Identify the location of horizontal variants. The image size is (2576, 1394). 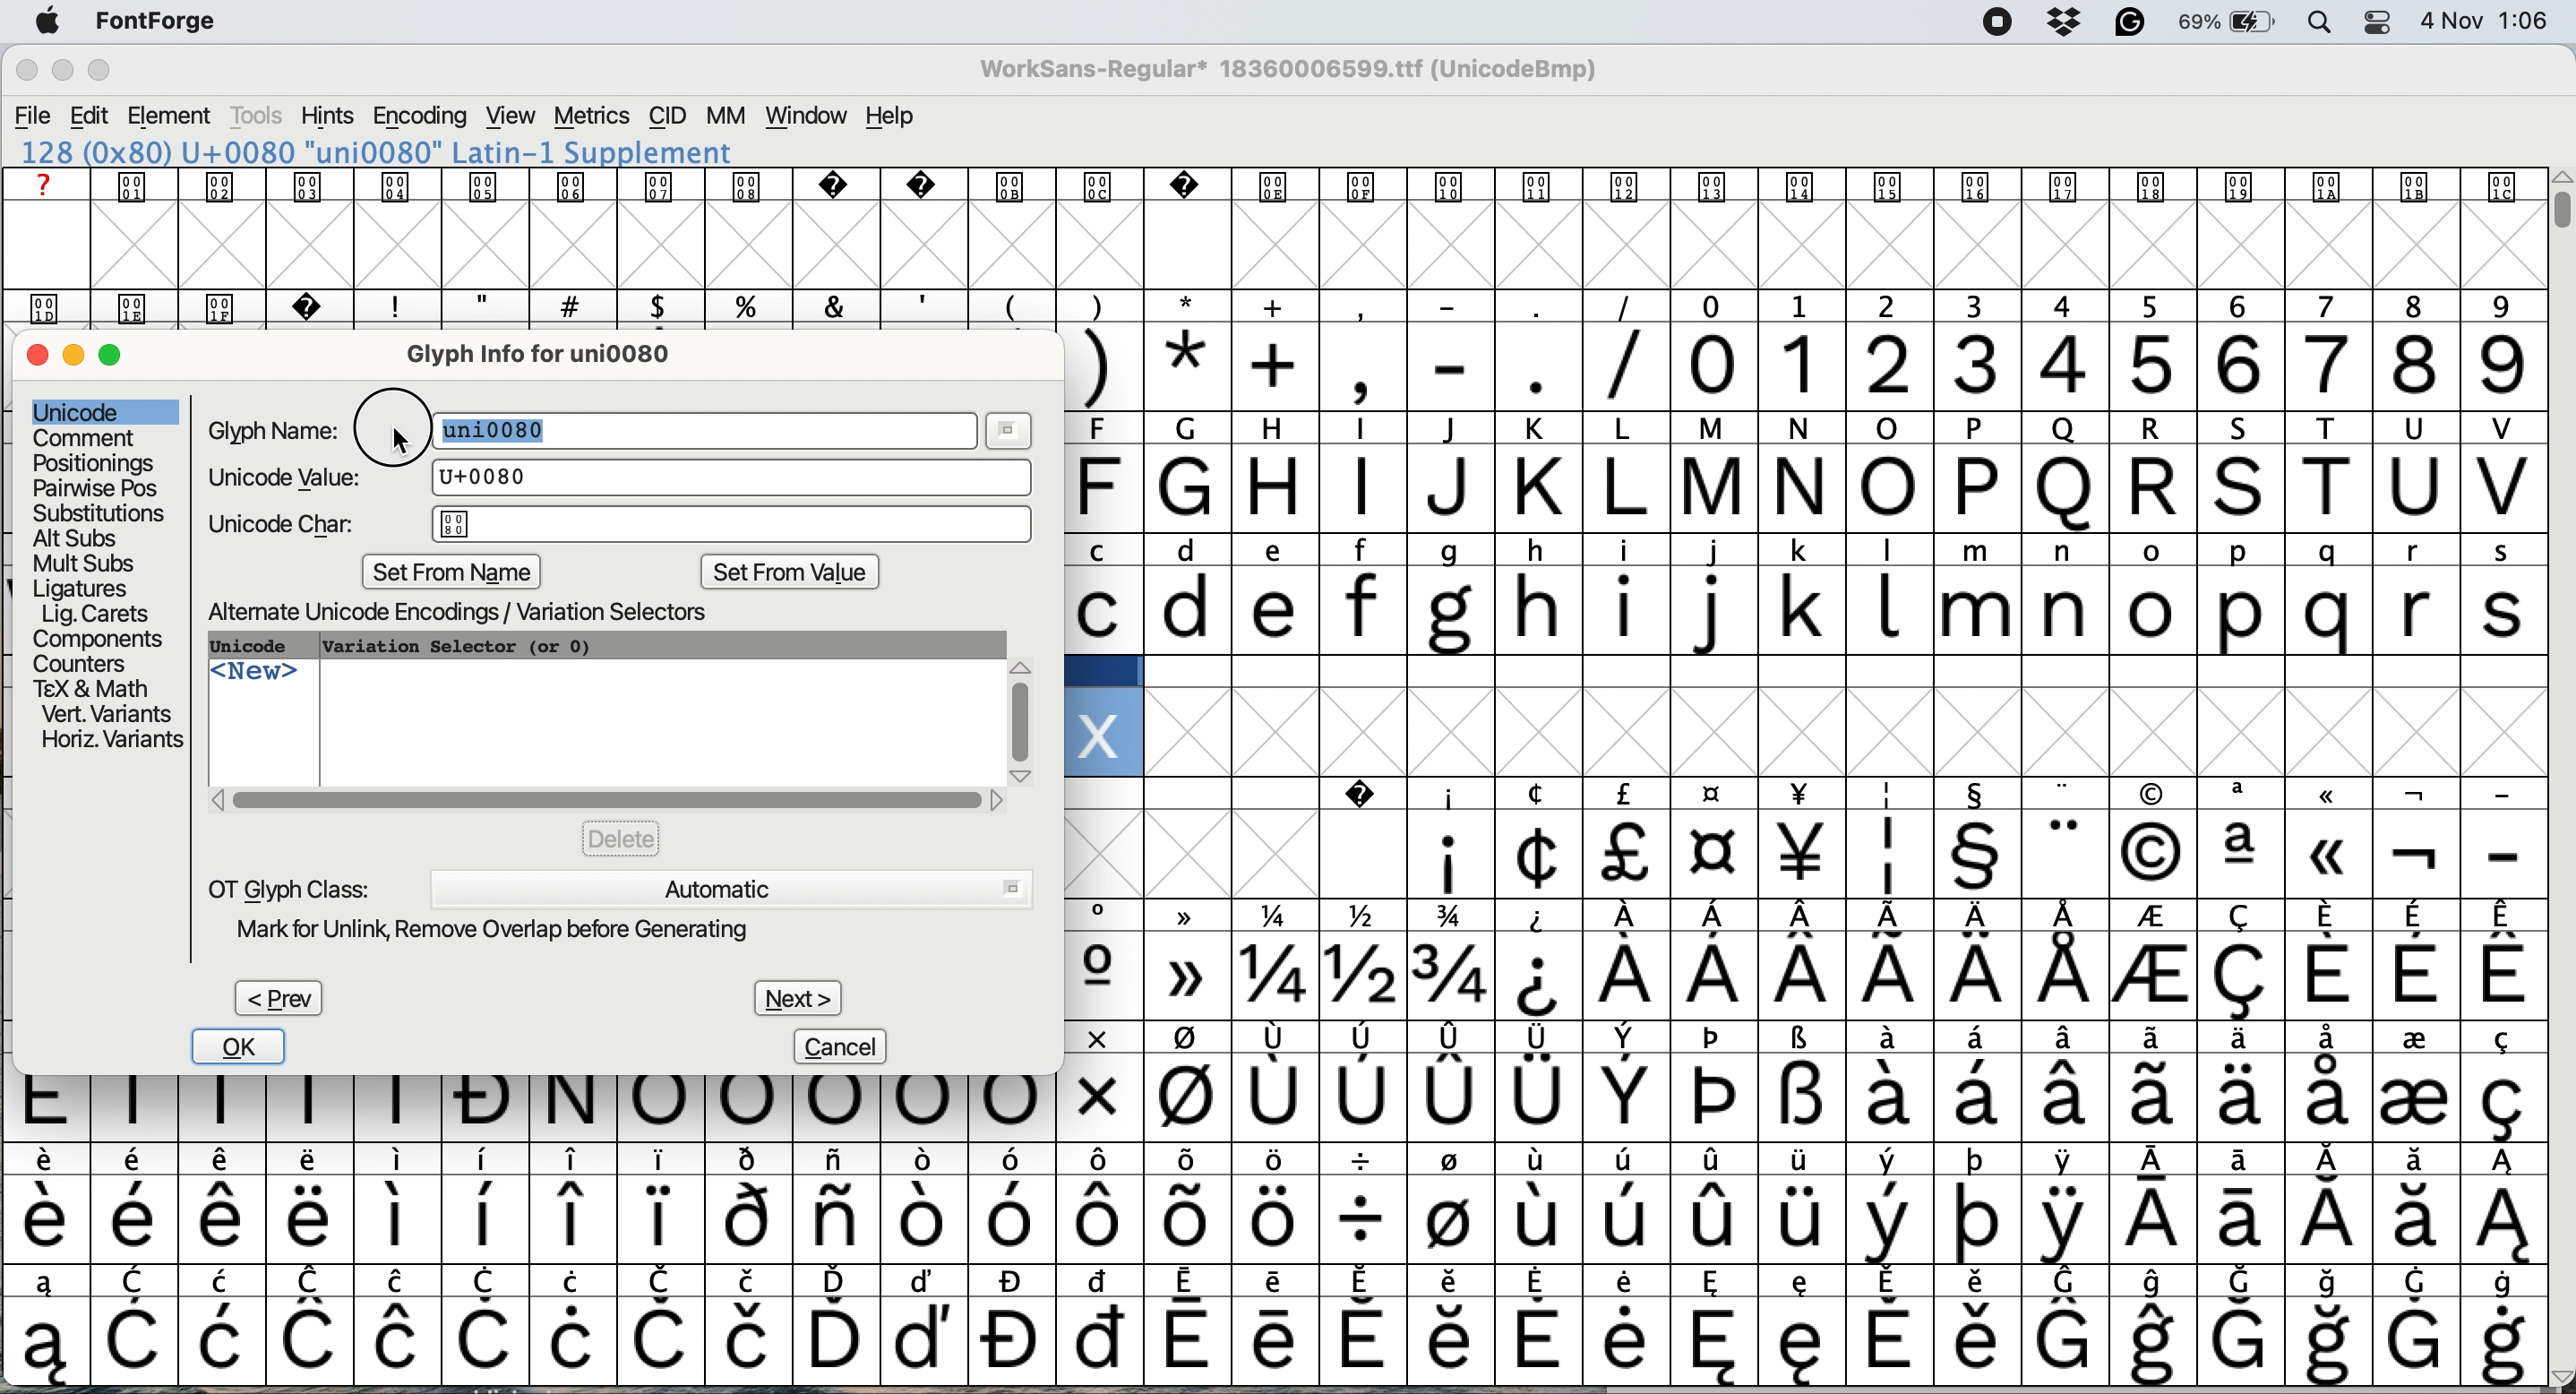
(109, 741).